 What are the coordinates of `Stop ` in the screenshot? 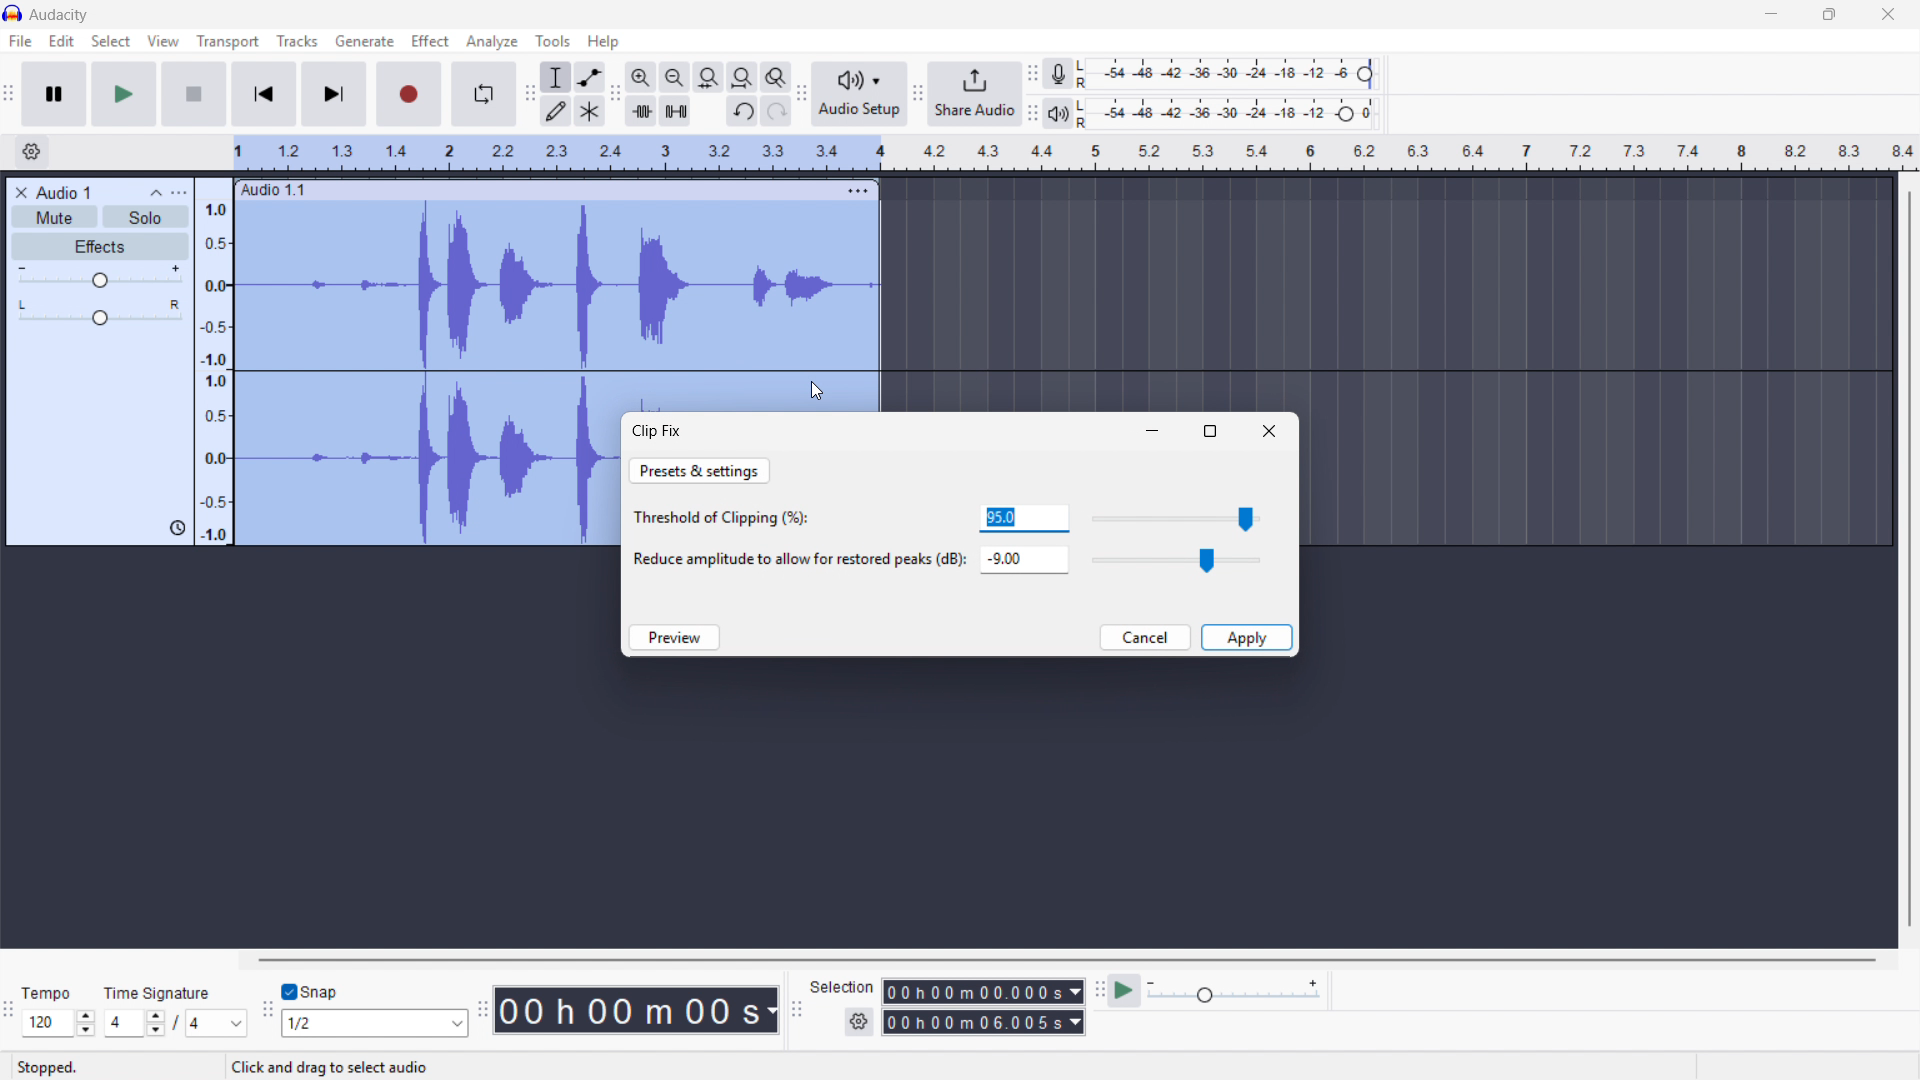 It's located at (194, 94).